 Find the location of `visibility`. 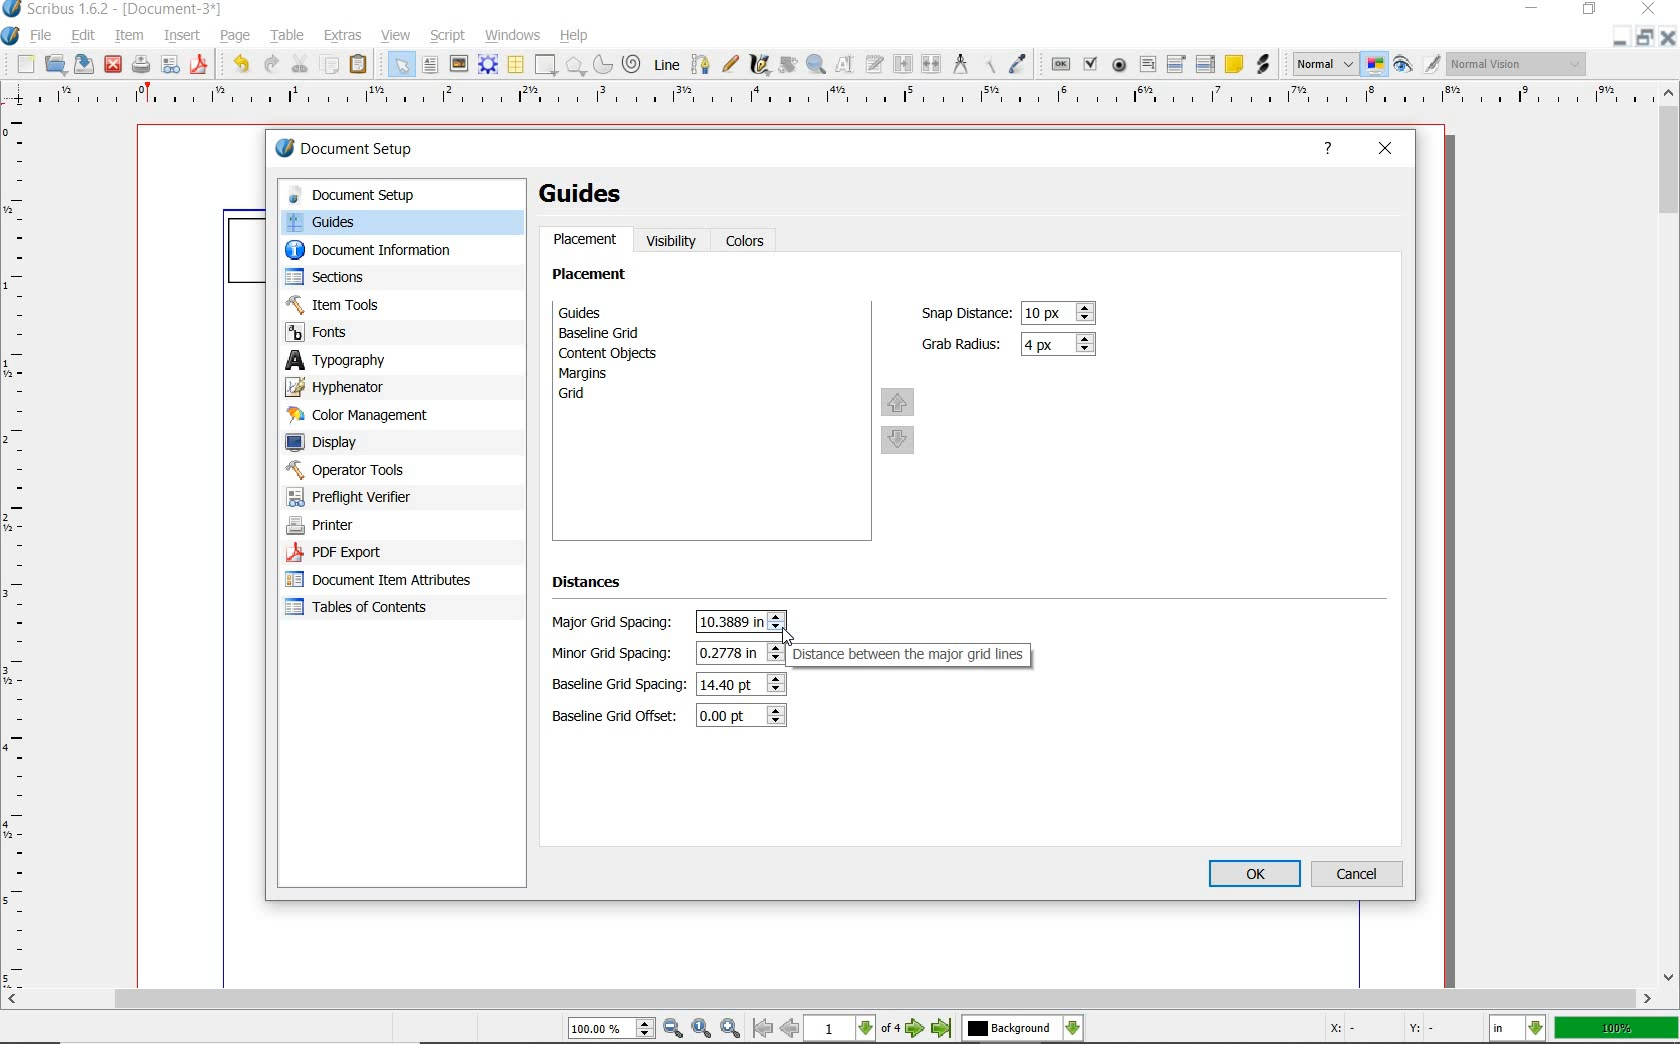

visibility is located at coordinates (672, 241).